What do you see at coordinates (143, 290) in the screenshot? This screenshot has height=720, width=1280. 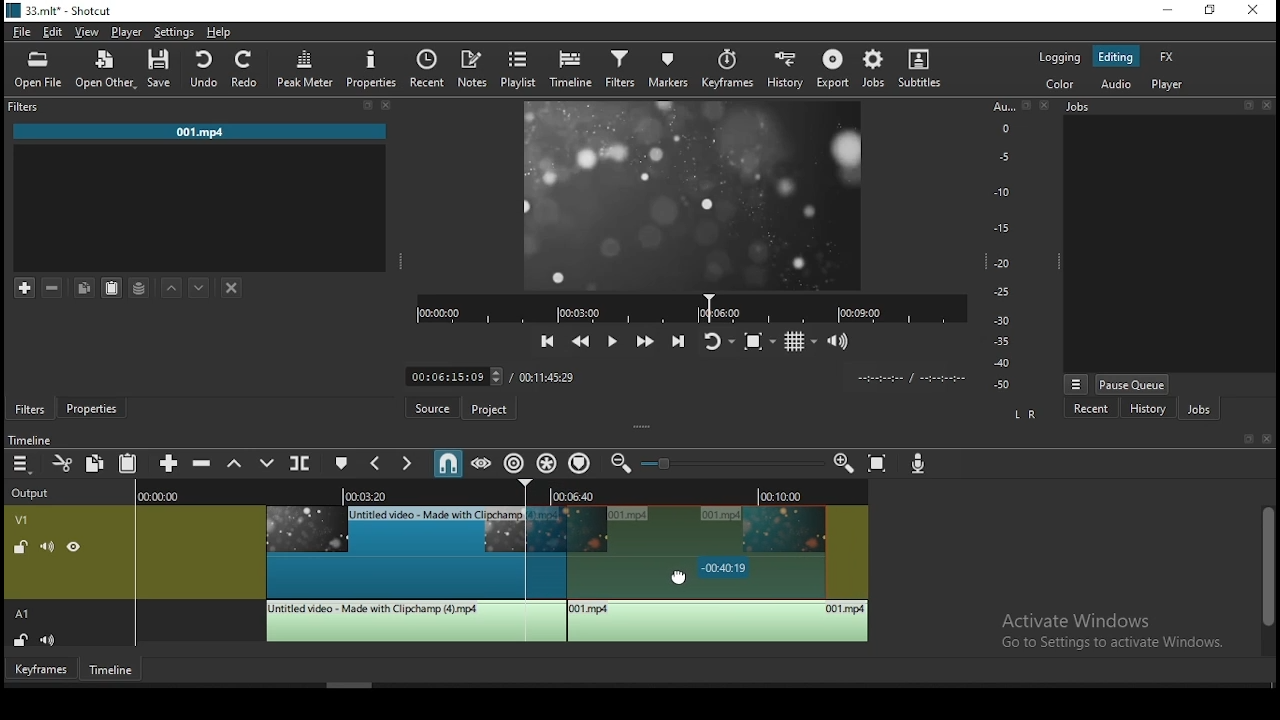 I see `save filter sets` at bounding box center [143, 290].